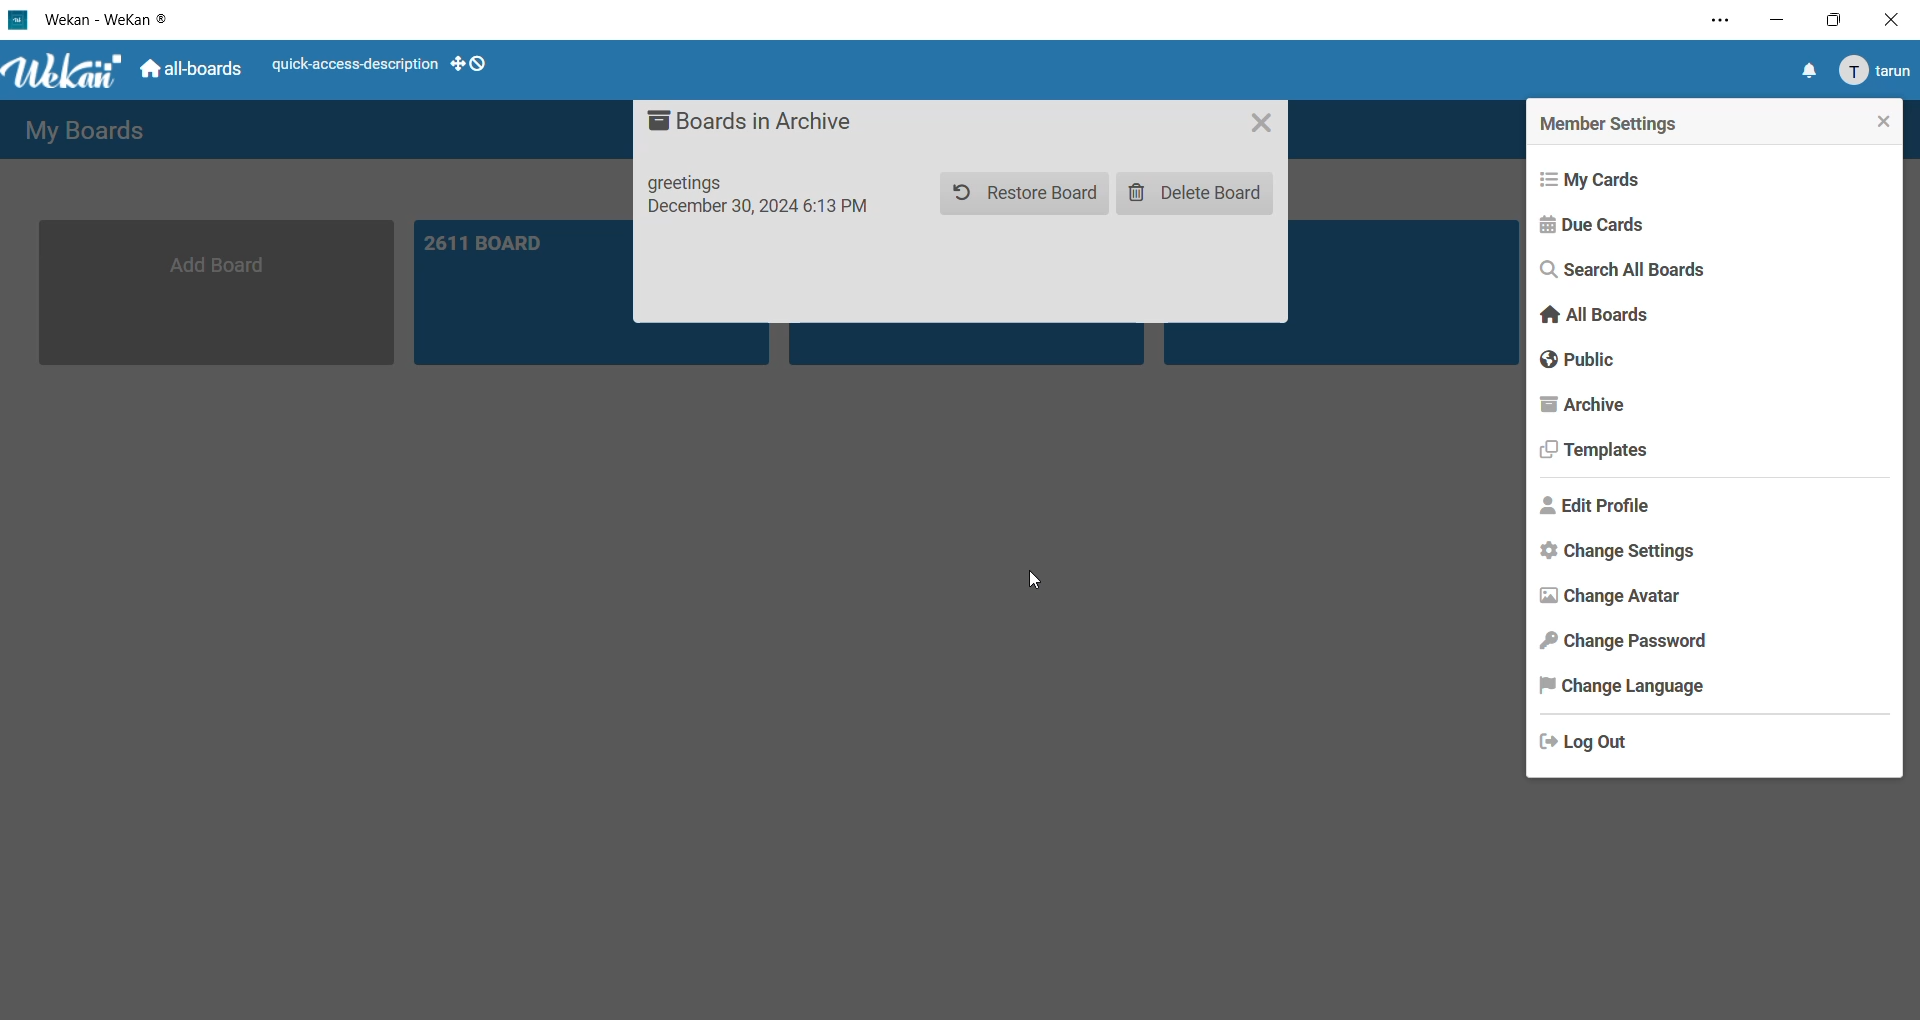  Describe the element at coordinates (1874, 70) in the screenshot. I see `menu` at that location.